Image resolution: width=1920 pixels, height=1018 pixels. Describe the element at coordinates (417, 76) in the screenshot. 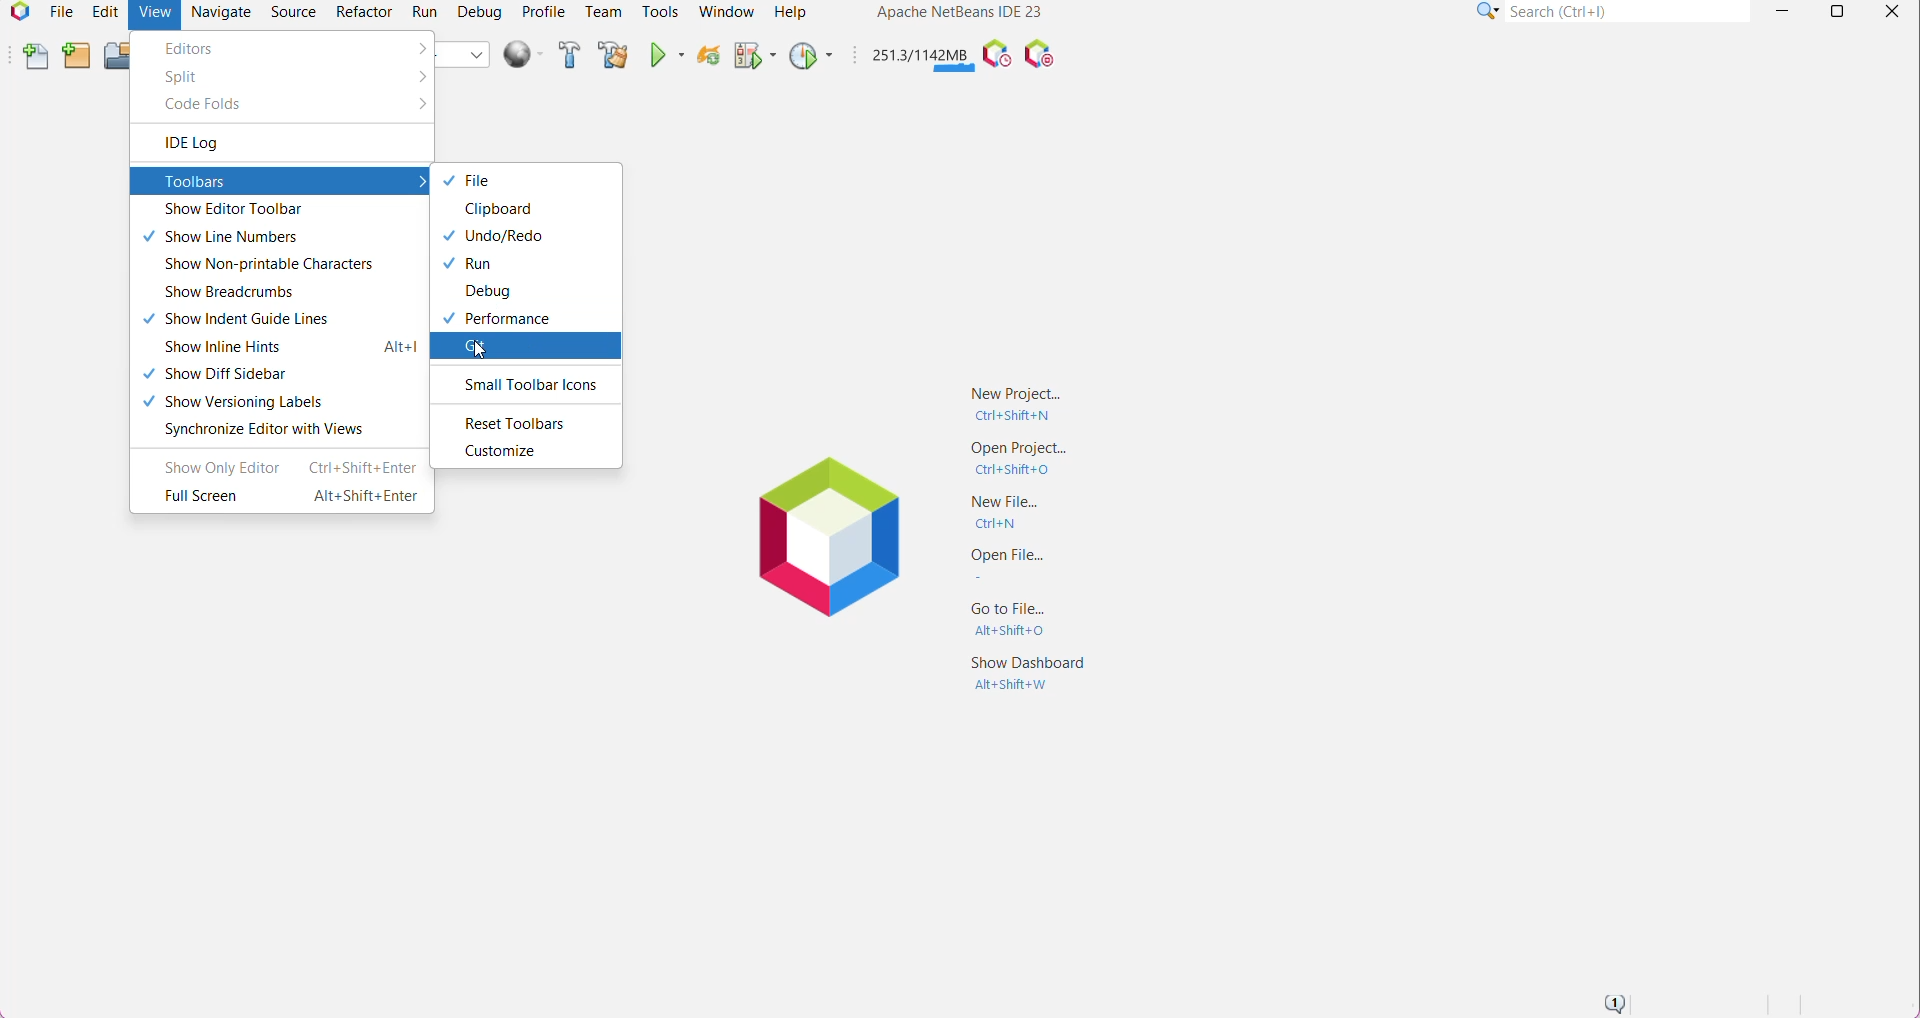

I see `More options` at that location.